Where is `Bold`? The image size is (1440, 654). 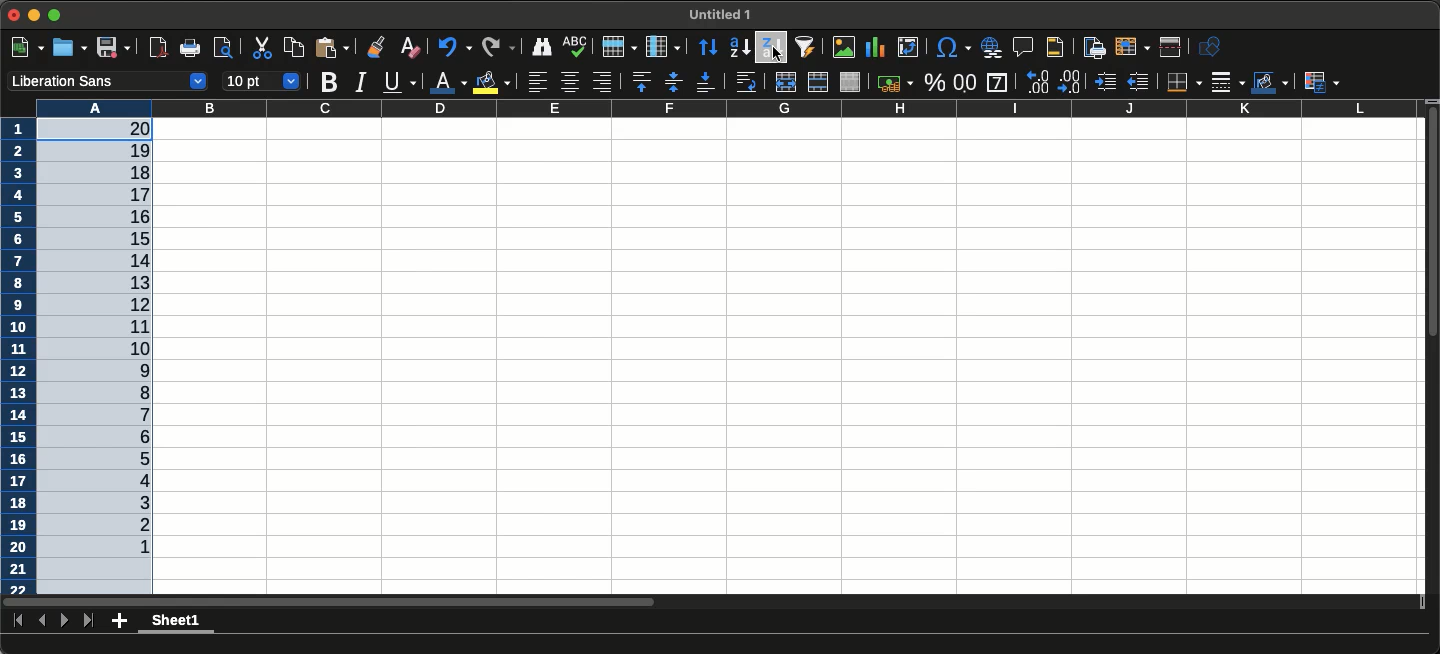 Bold is located at coordinates (328, 83).